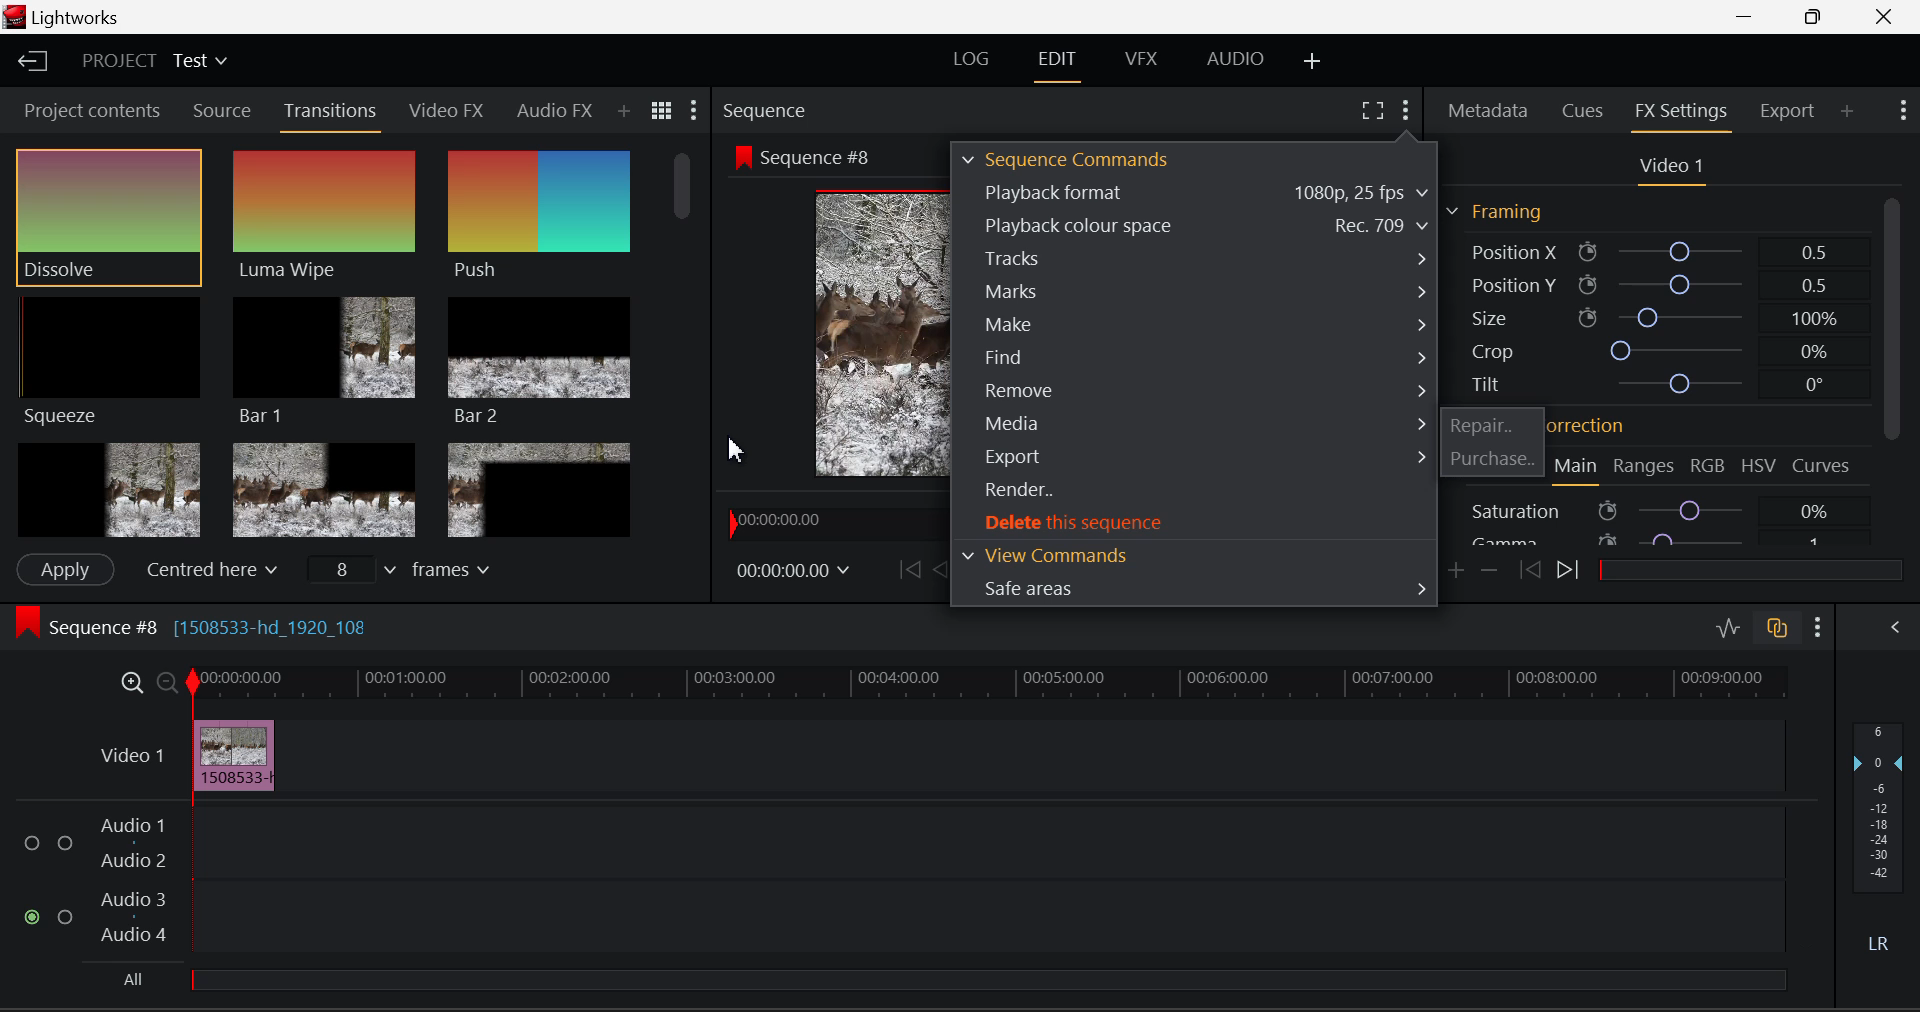 The height and width of the screenshot is (1012, 1920). Describe the element at coordinates (1068, 158) in the screenshot. I see `Sequence Commands` at that location.